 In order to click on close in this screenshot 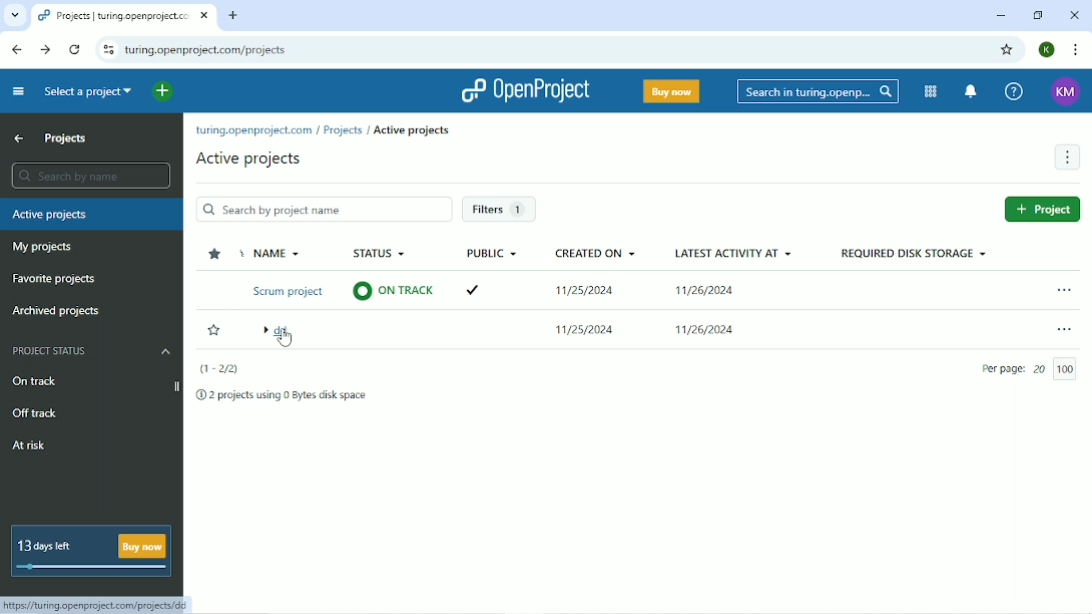, I will do `click(205, 17)`.